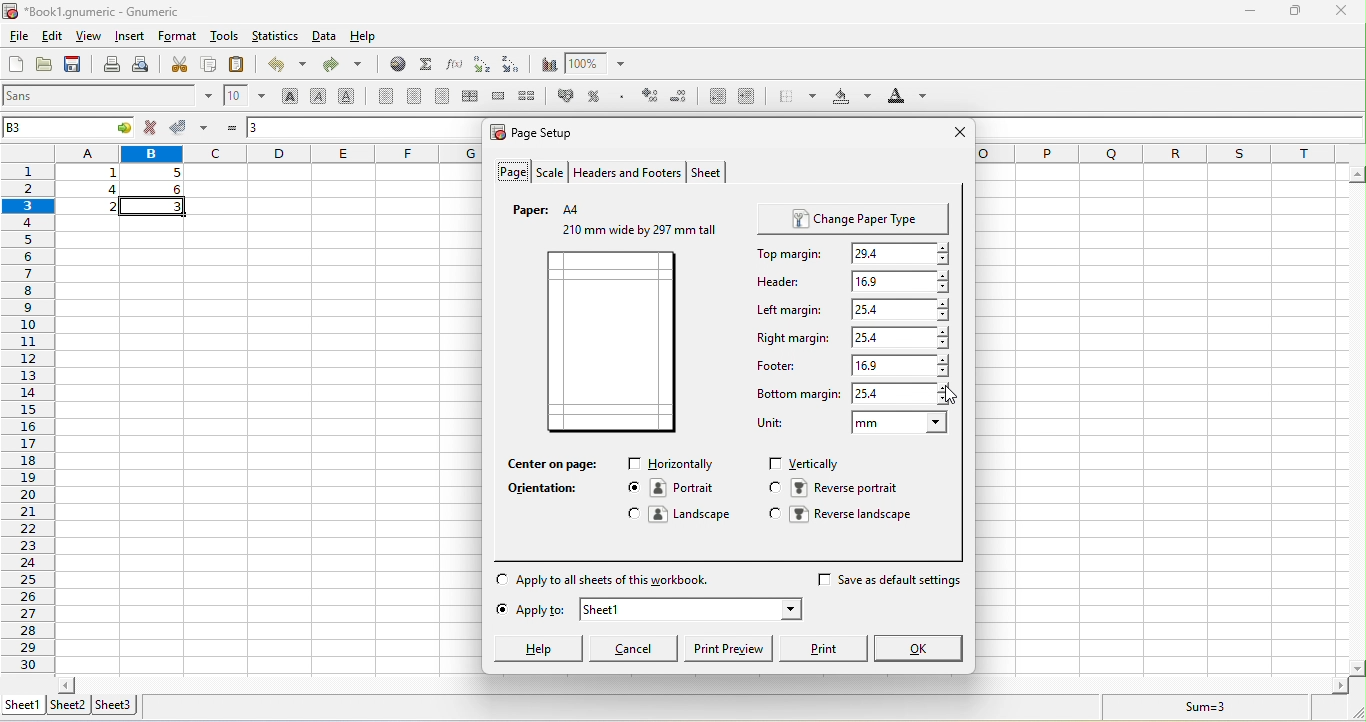 The height and width of the screenshot is (722, 1366). I want to click on b3, so click(68, 127).